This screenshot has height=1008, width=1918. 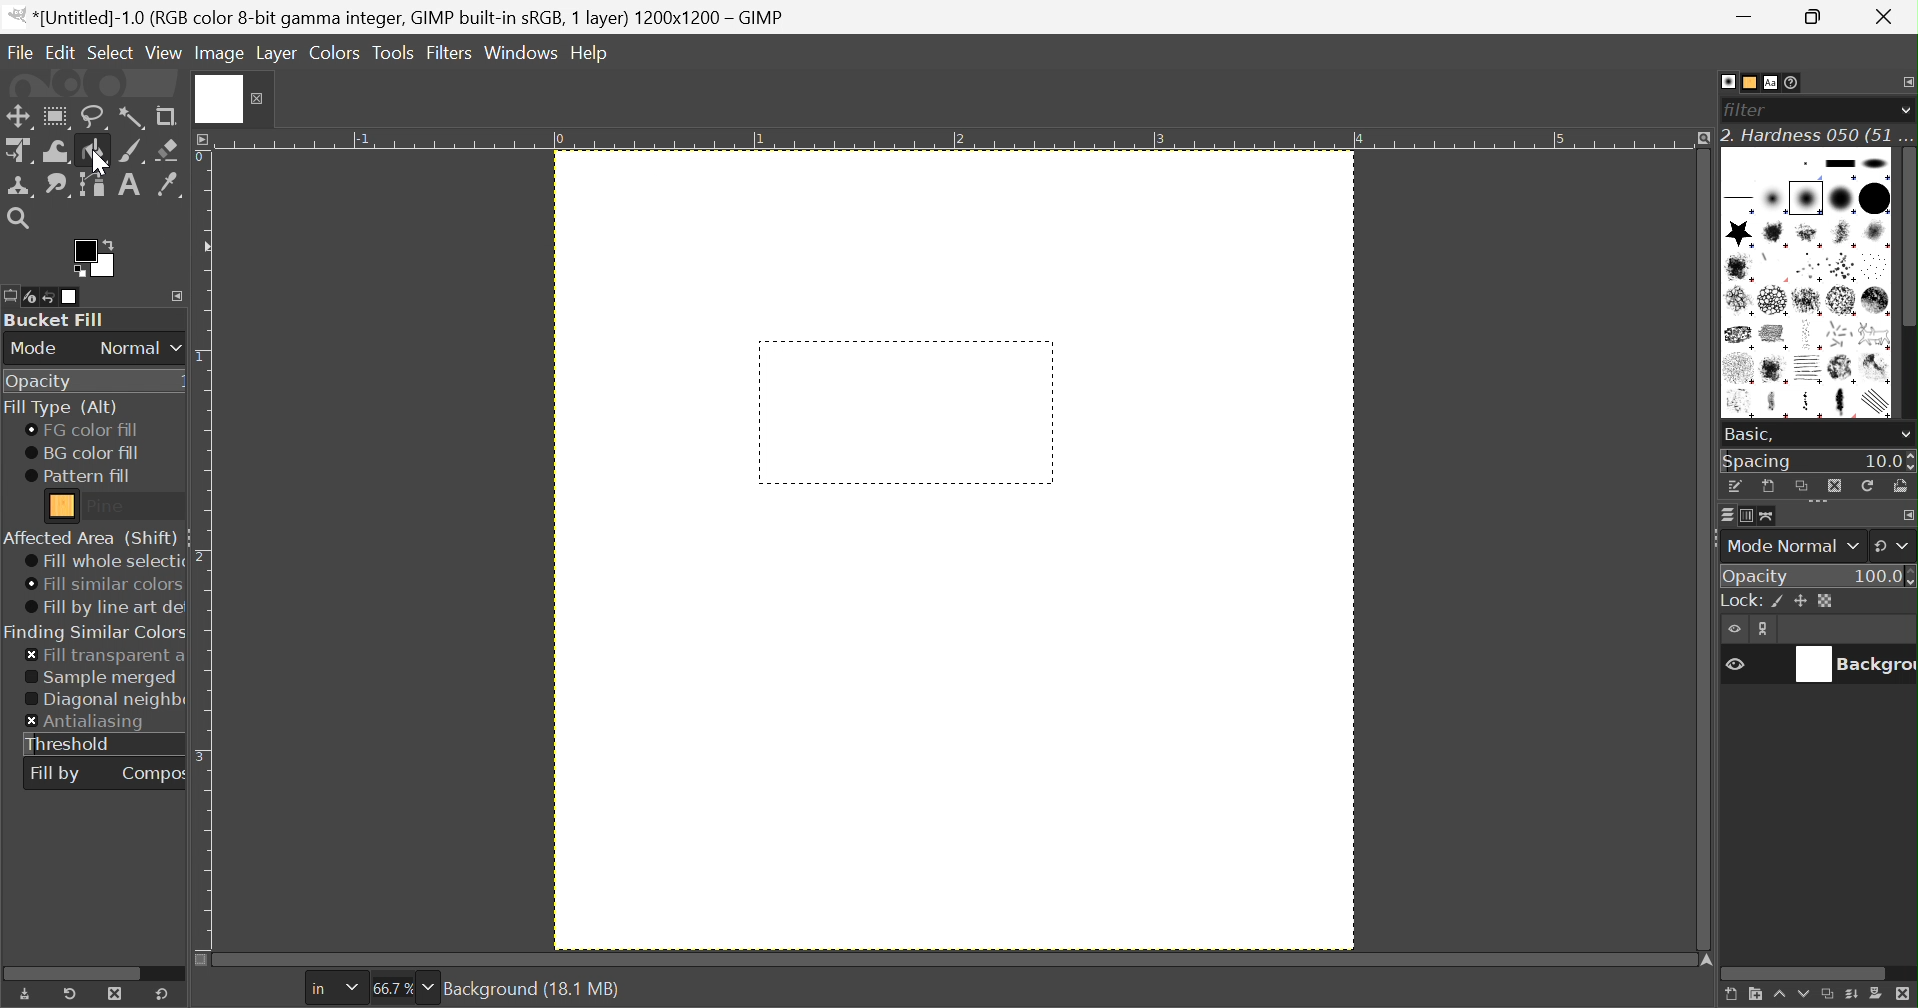 What do you see at coordinates (1728, 996) in the screenshot?
I see `Create a new layer and add it to the image` at bounding box center [1728, 996].